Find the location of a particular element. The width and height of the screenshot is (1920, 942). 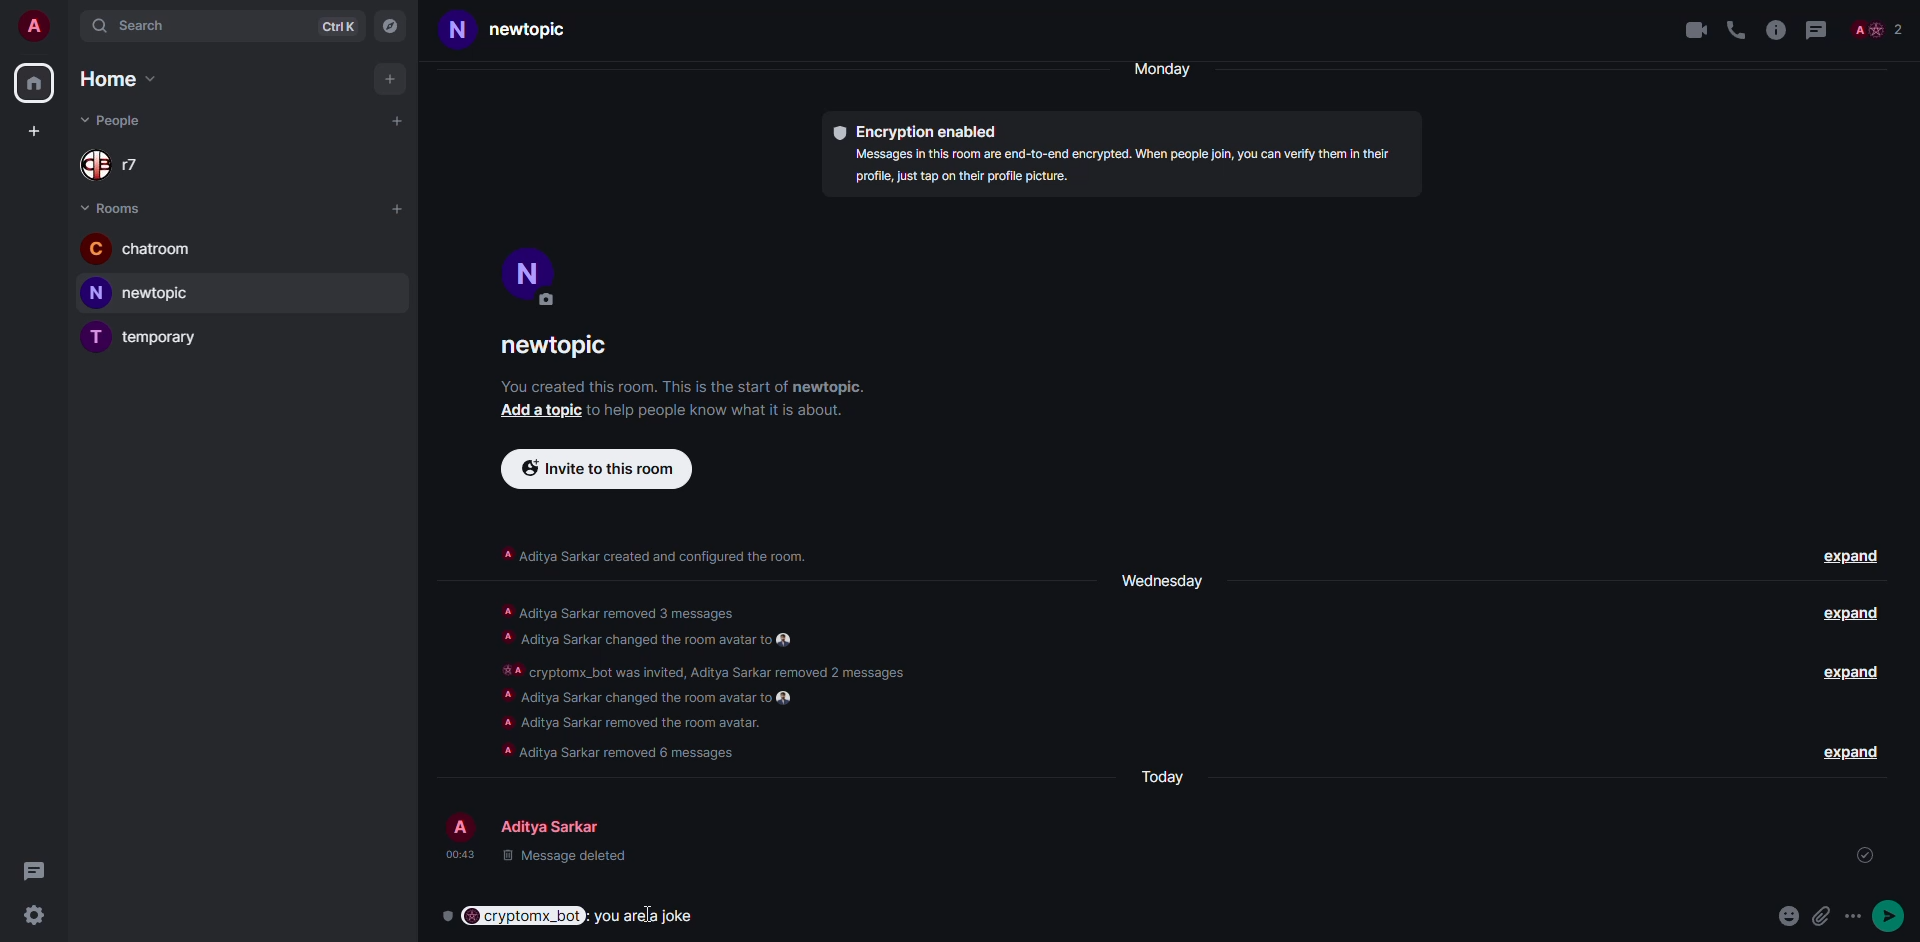

room is located at coordinates (138, 248).